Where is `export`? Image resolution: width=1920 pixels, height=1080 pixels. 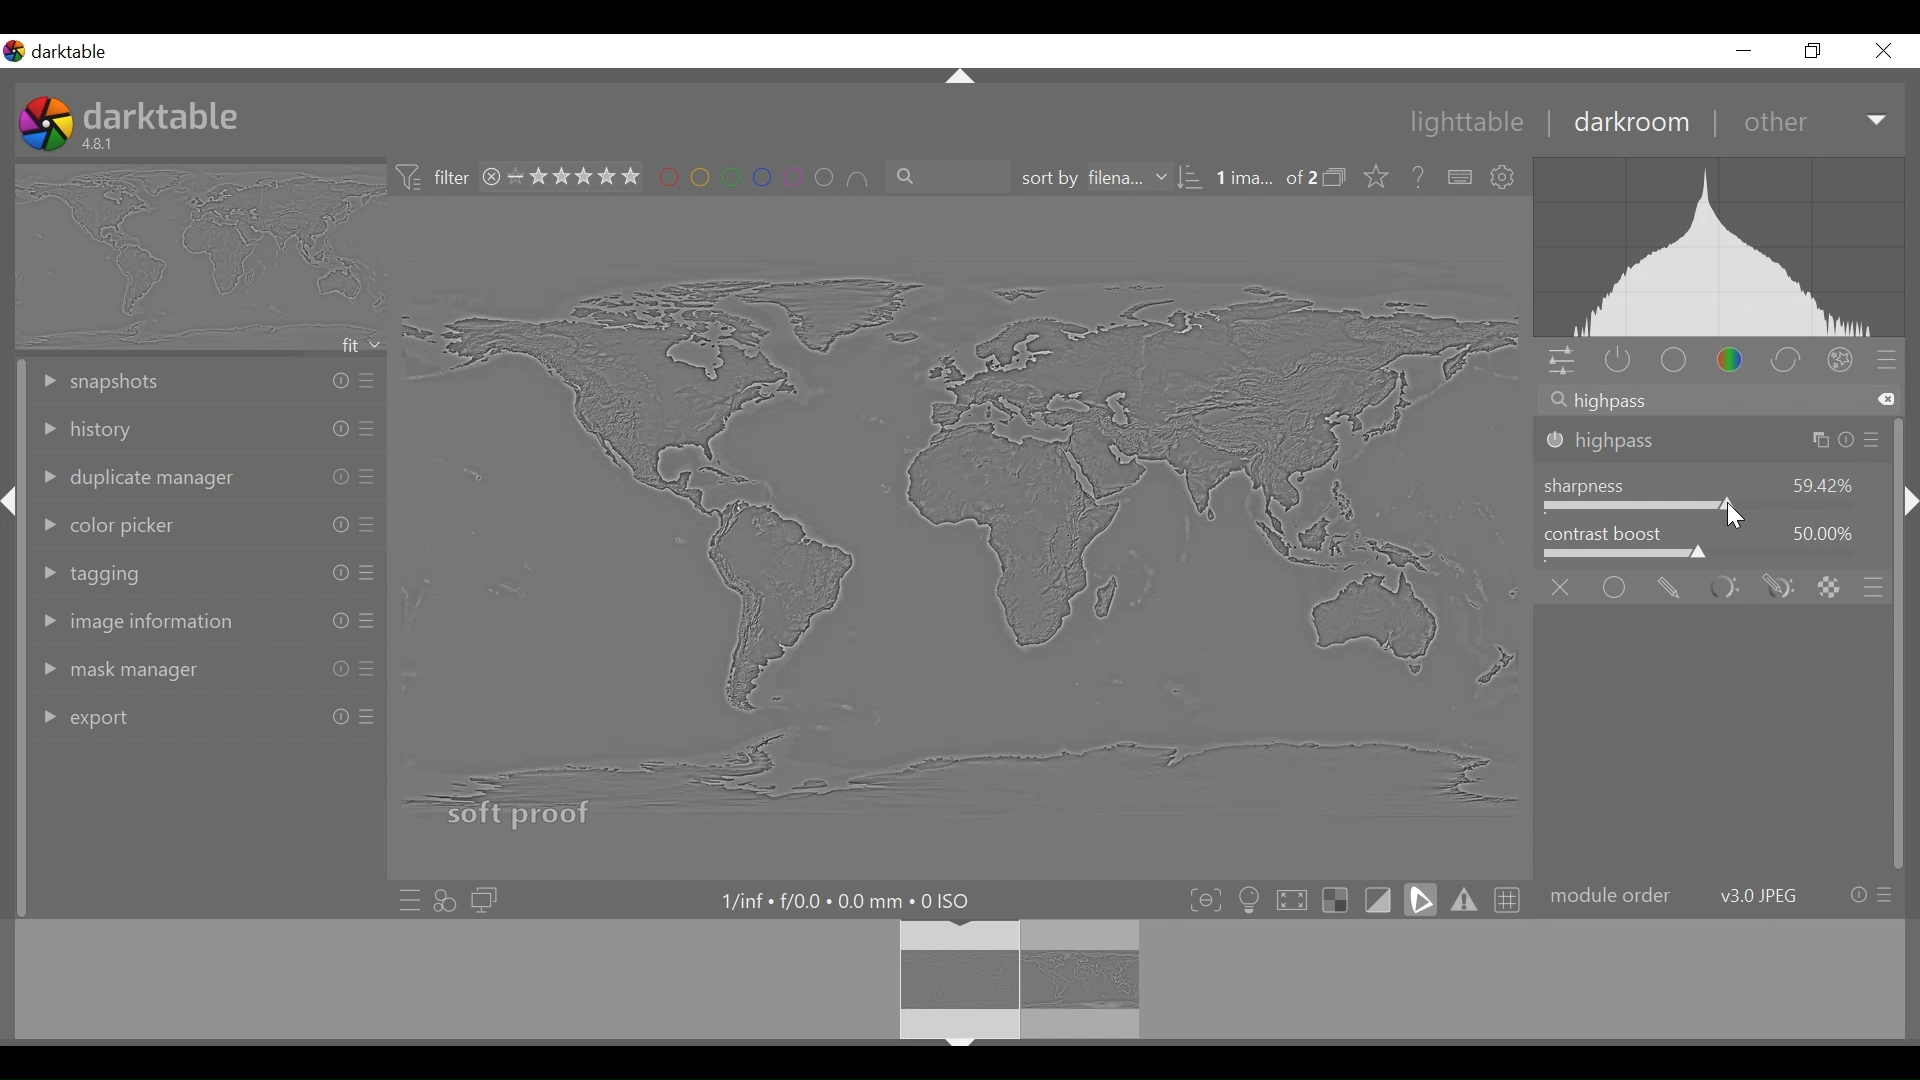
export is located at coordinates (205, 714).